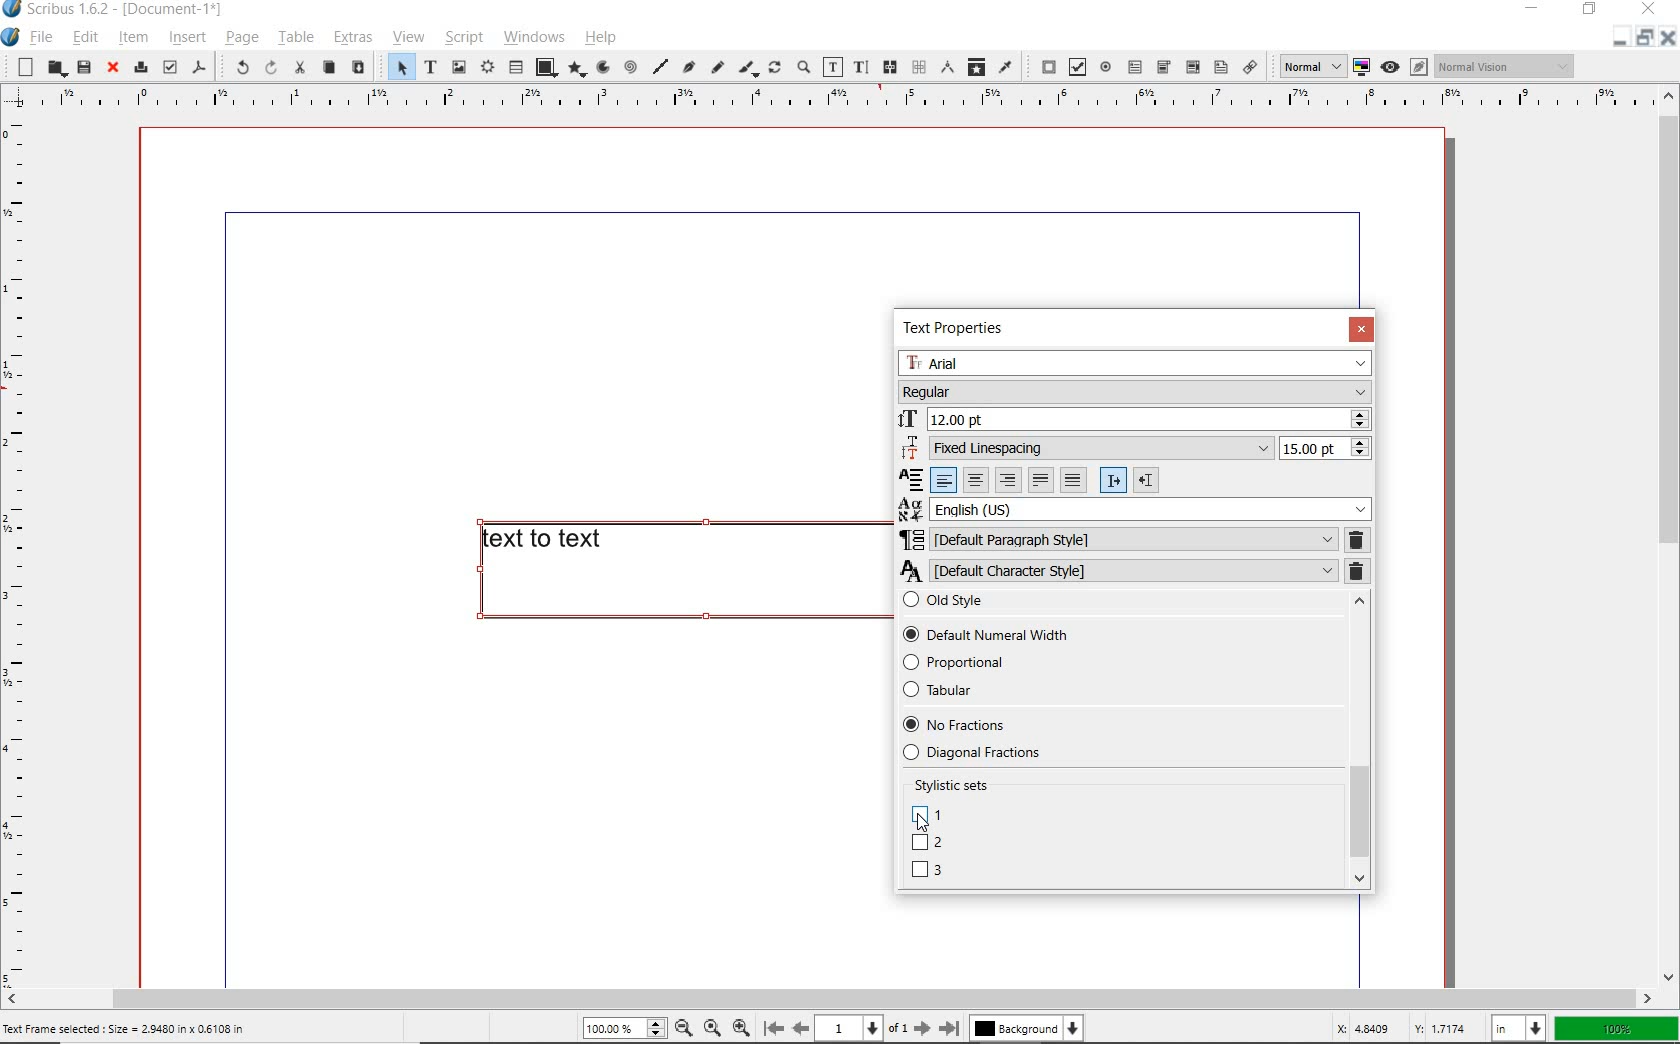 This screenshot has width=1680, height=1044. Describe the element at coordinates (1505, 67) in the screenshot. I see `Normal vision` at that location.